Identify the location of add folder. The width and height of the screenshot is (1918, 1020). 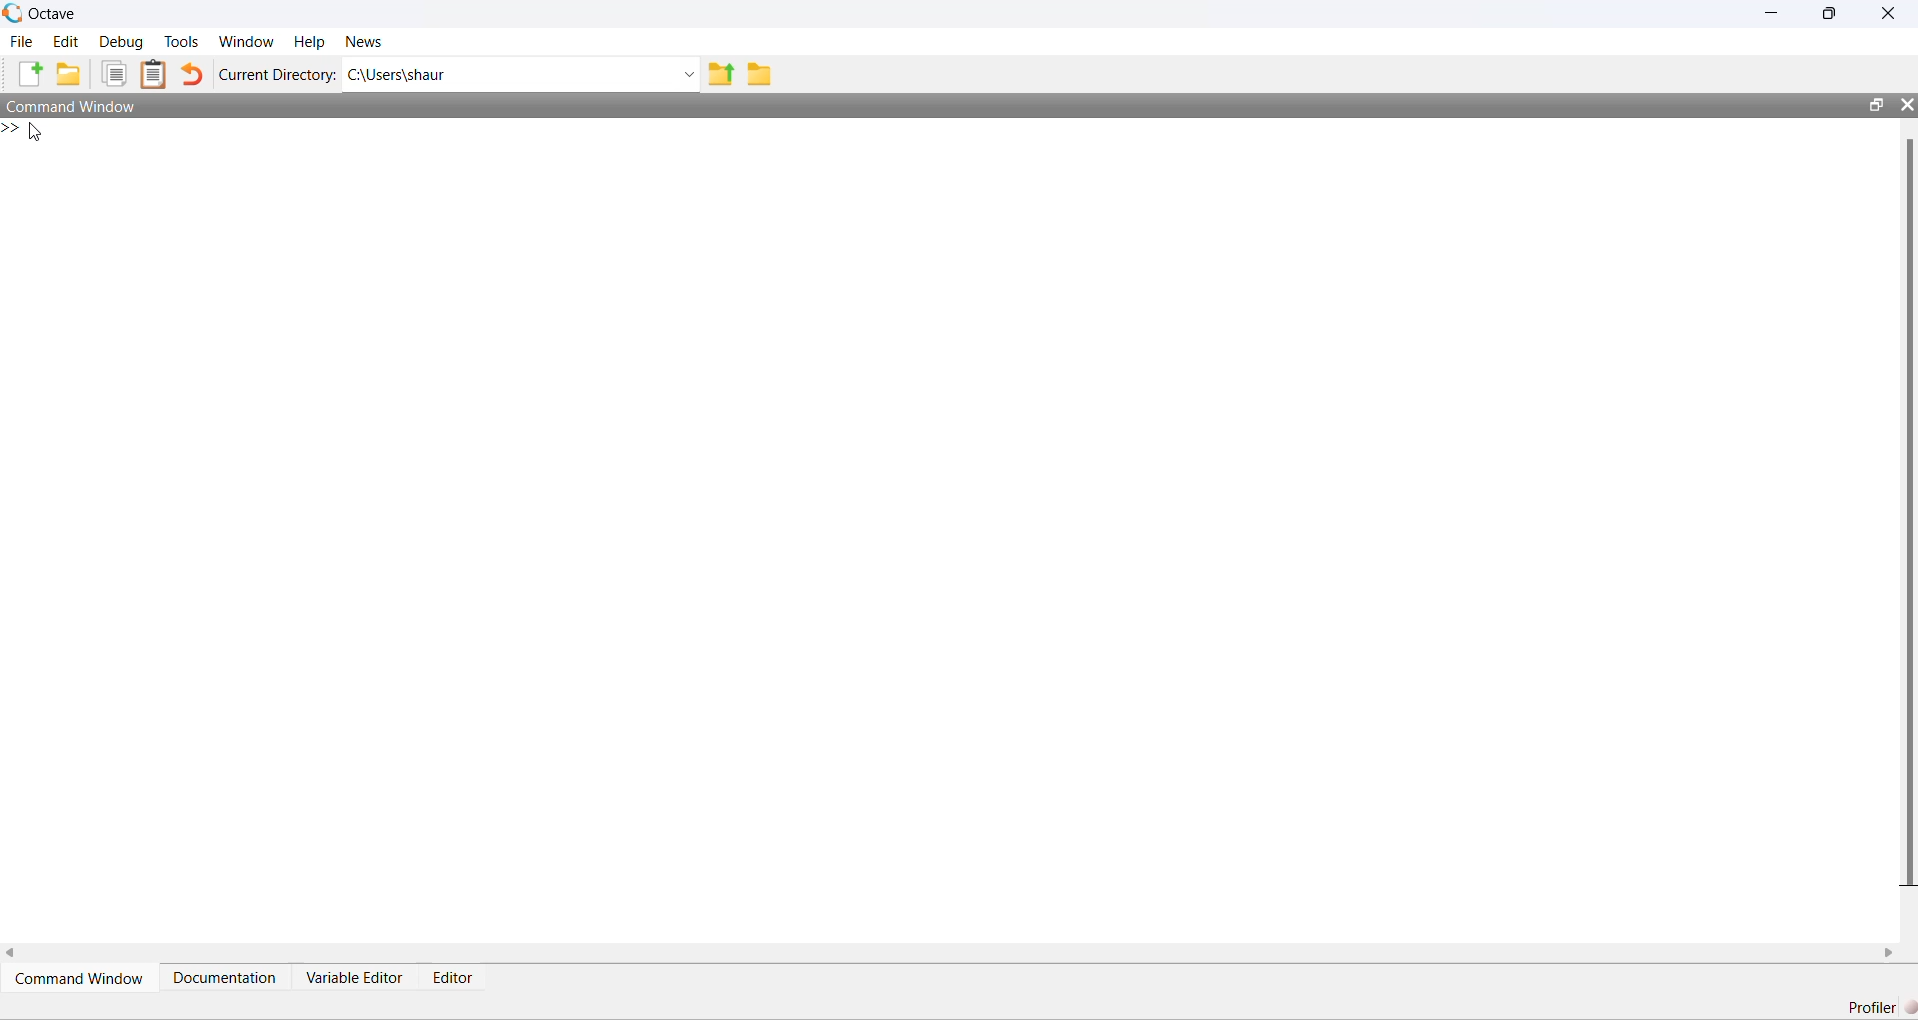
(69, 74).